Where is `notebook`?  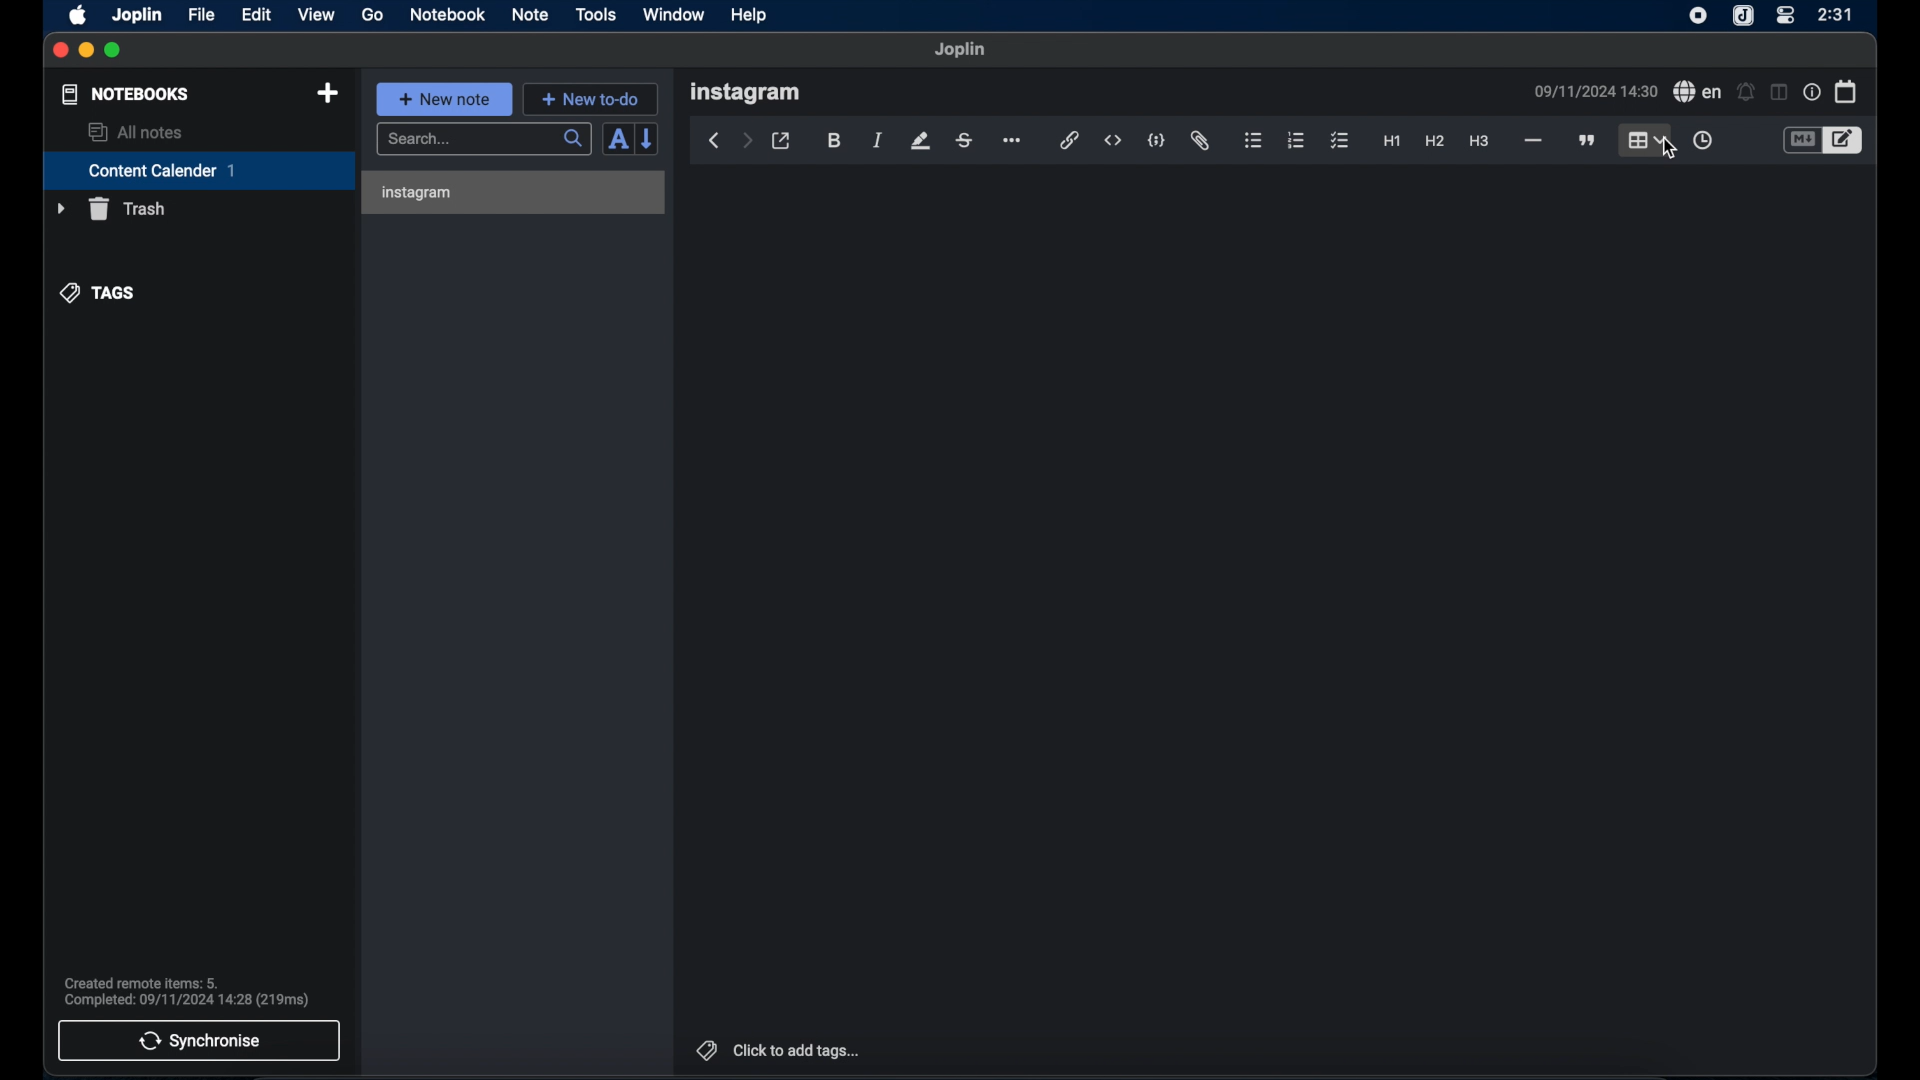
notebook is located at coordinates (446, 14).